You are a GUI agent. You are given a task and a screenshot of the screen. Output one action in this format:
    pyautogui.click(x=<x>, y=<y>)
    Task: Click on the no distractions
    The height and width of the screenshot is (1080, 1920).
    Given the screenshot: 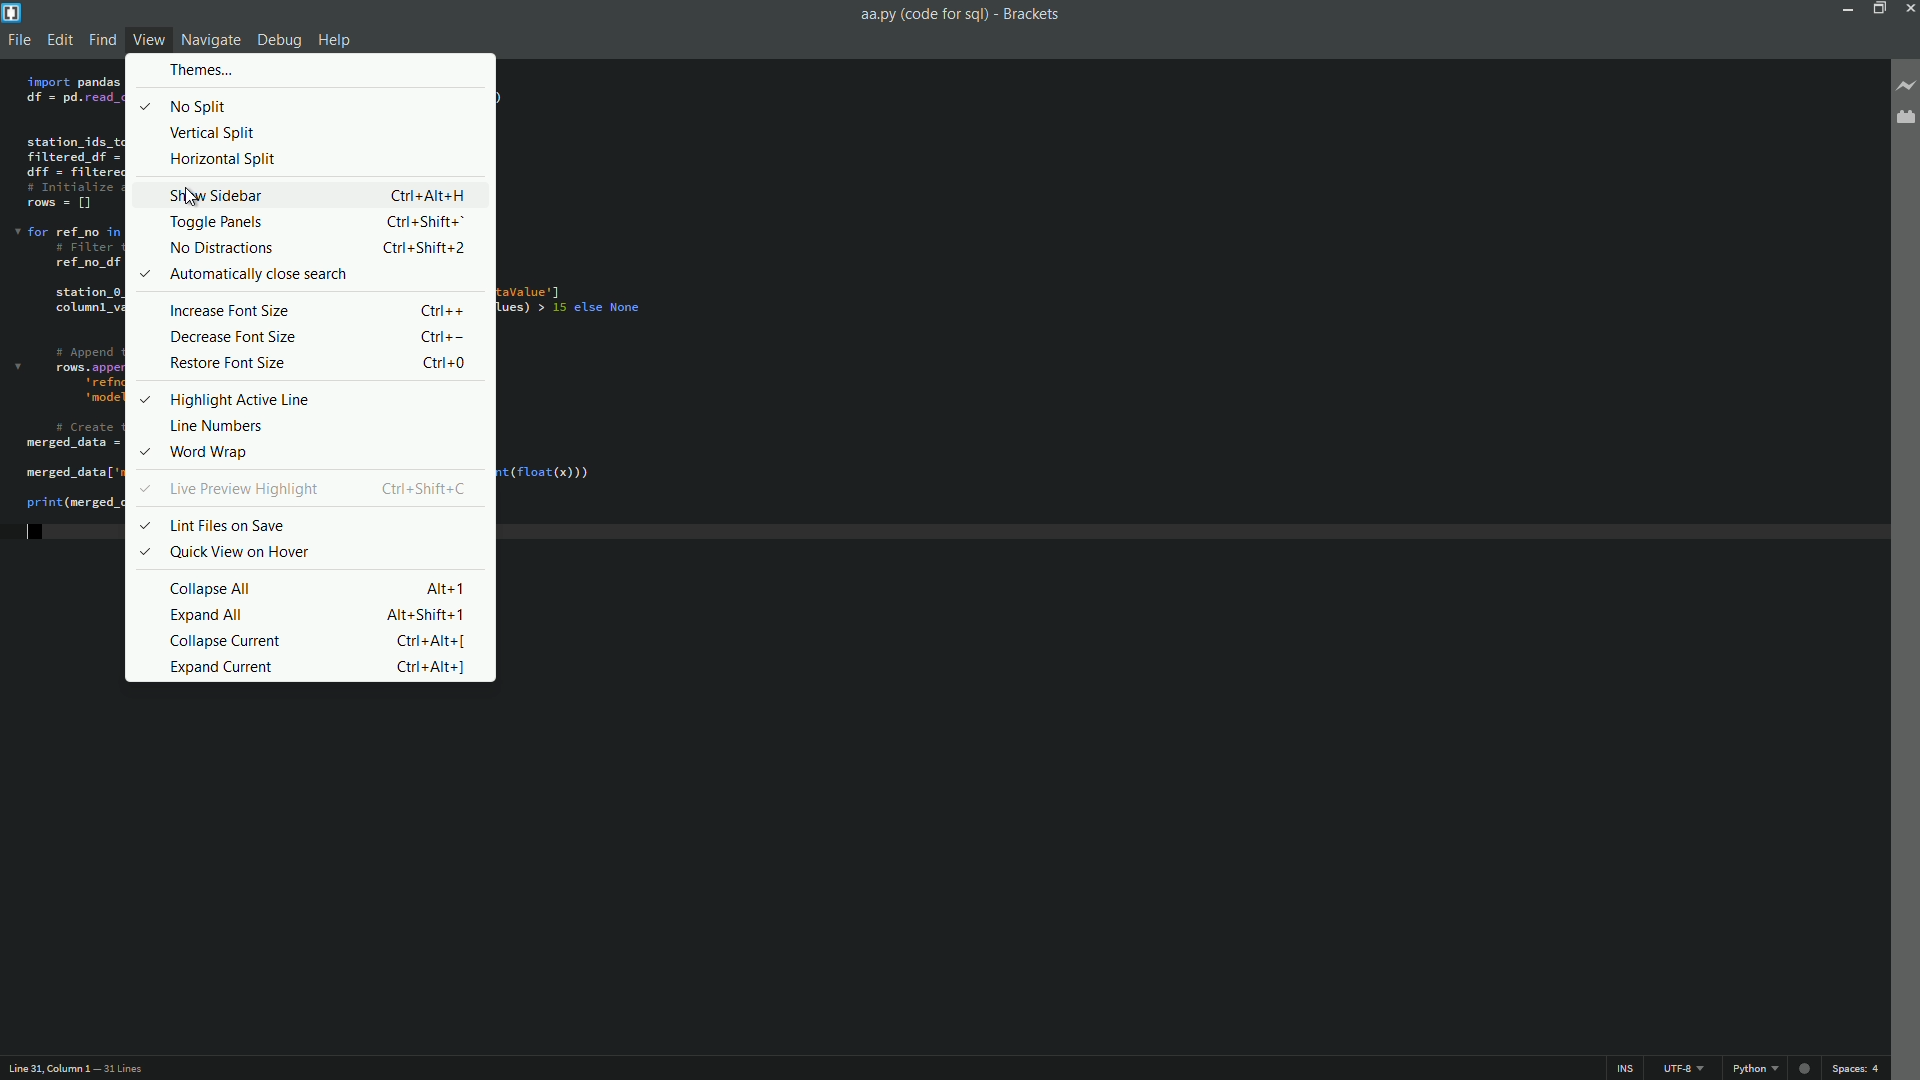 What is the action you would take?
    pyautogui.click(x=319, y=249)
    